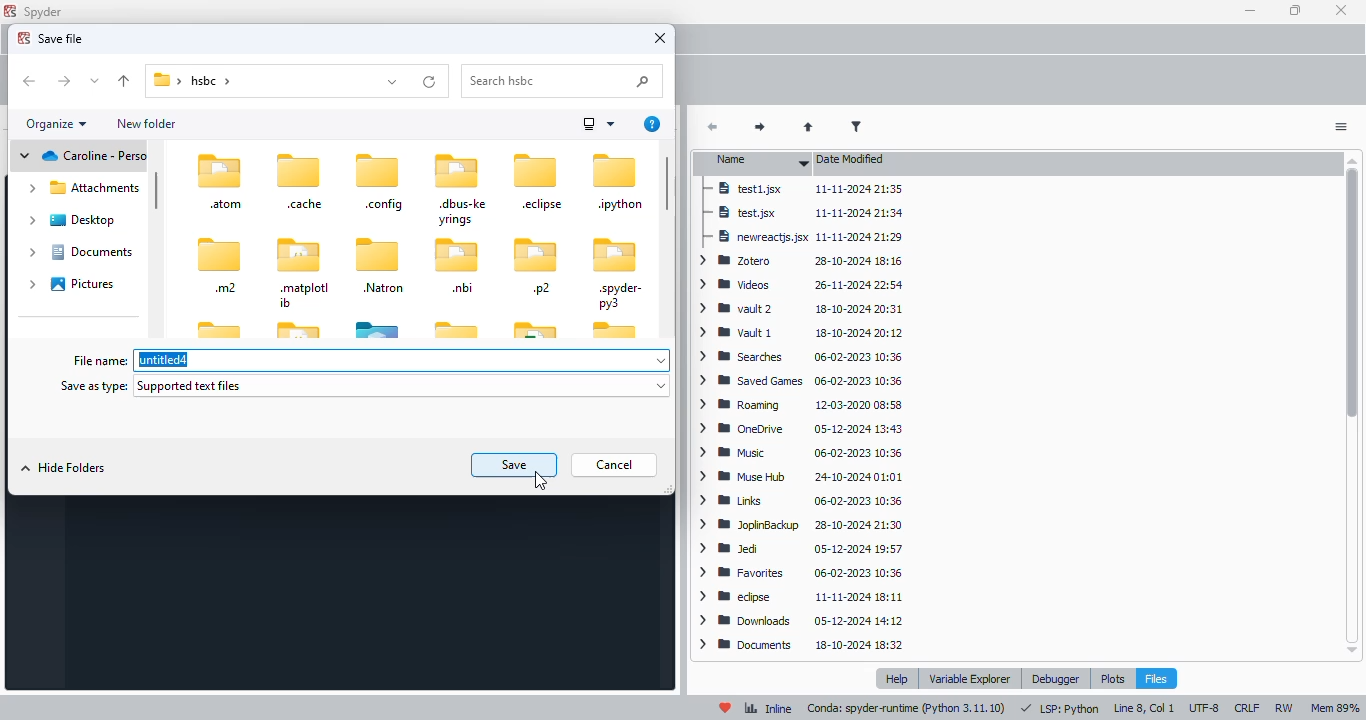  What do you see at coordinates (740, 212) in the screenshot?
I see `test.jsx` at bounding box center [740, 212].